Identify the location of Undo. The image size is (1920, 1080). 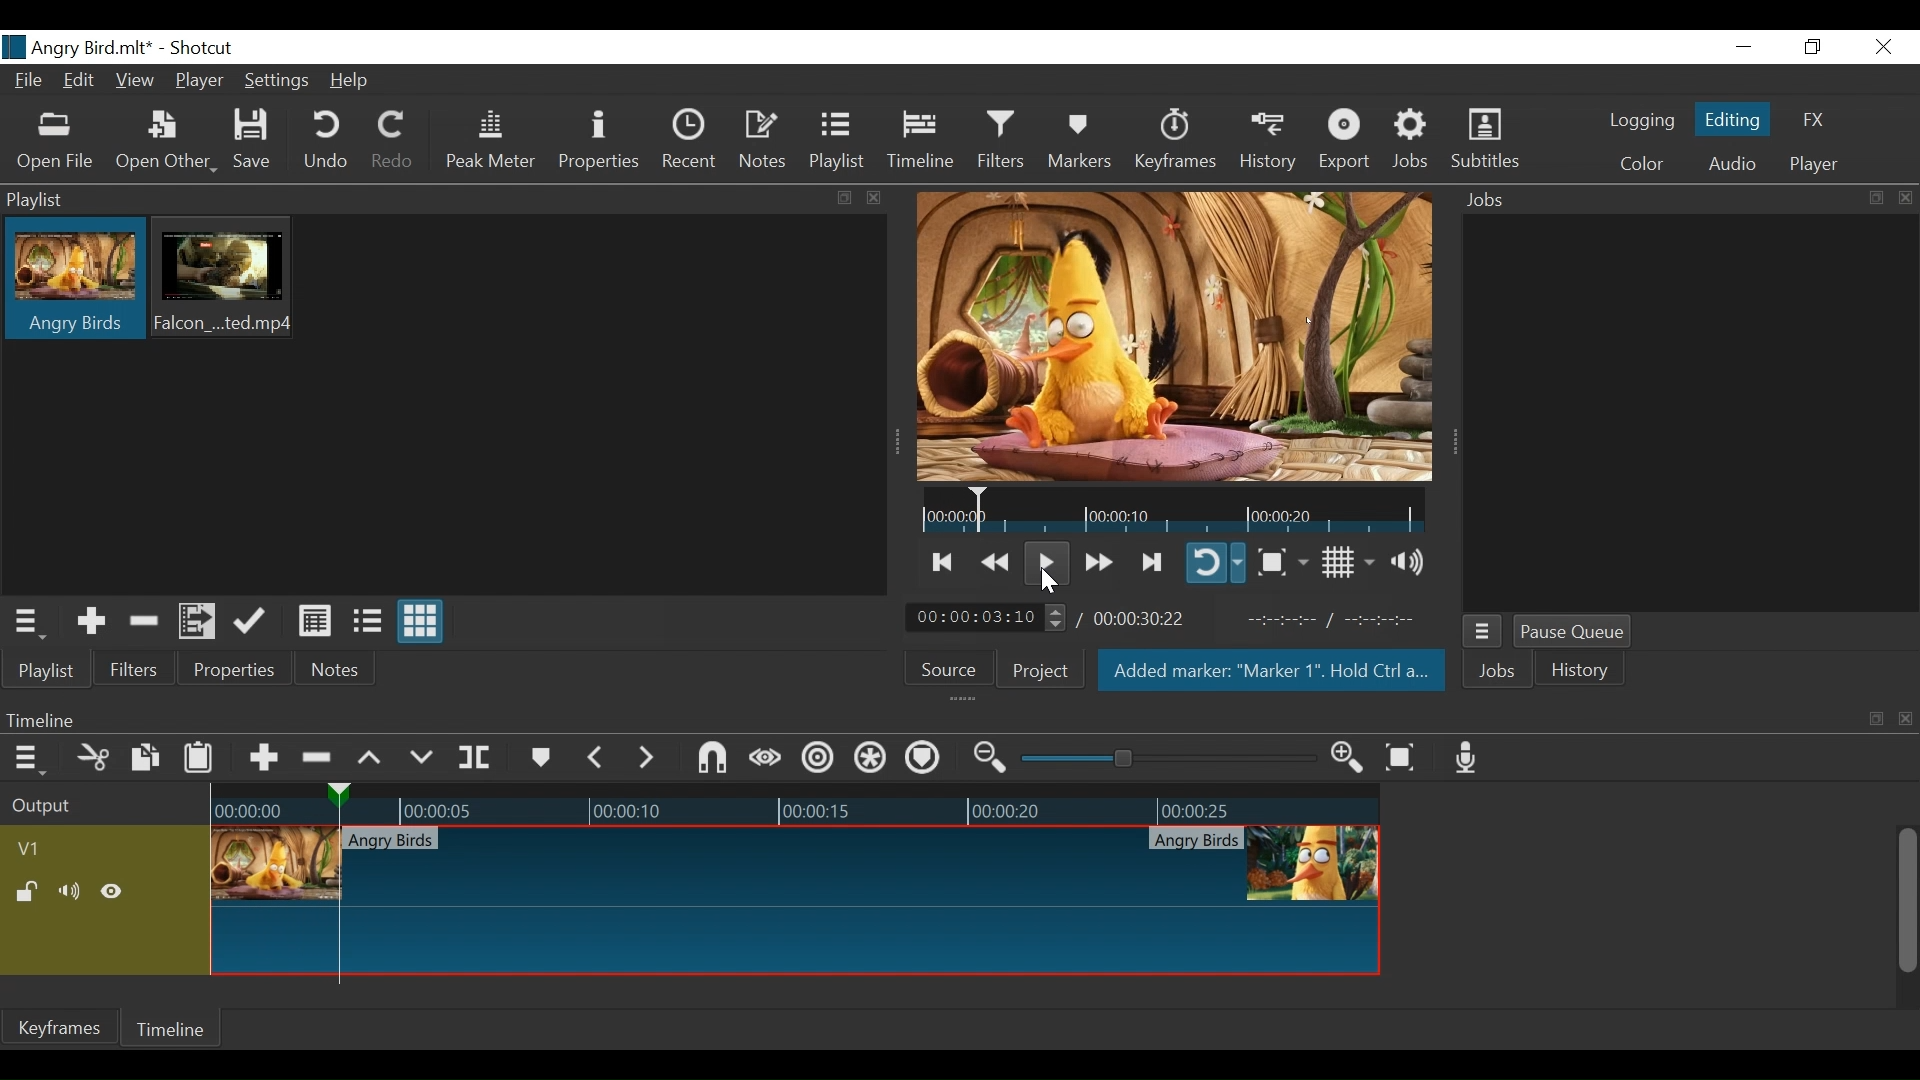
(328, 142).